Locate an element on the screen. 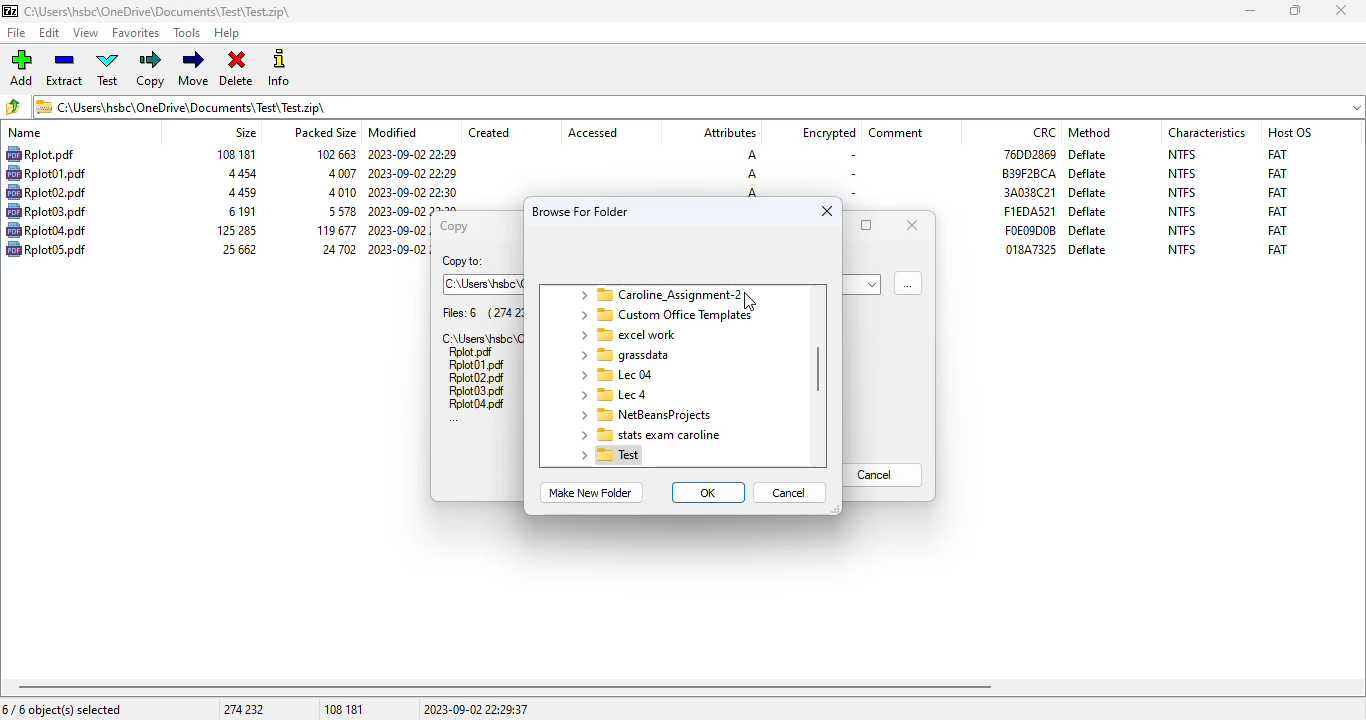 The width and height of the screenshot is (1366, 720). packed size is located at coordinates (332, 153).